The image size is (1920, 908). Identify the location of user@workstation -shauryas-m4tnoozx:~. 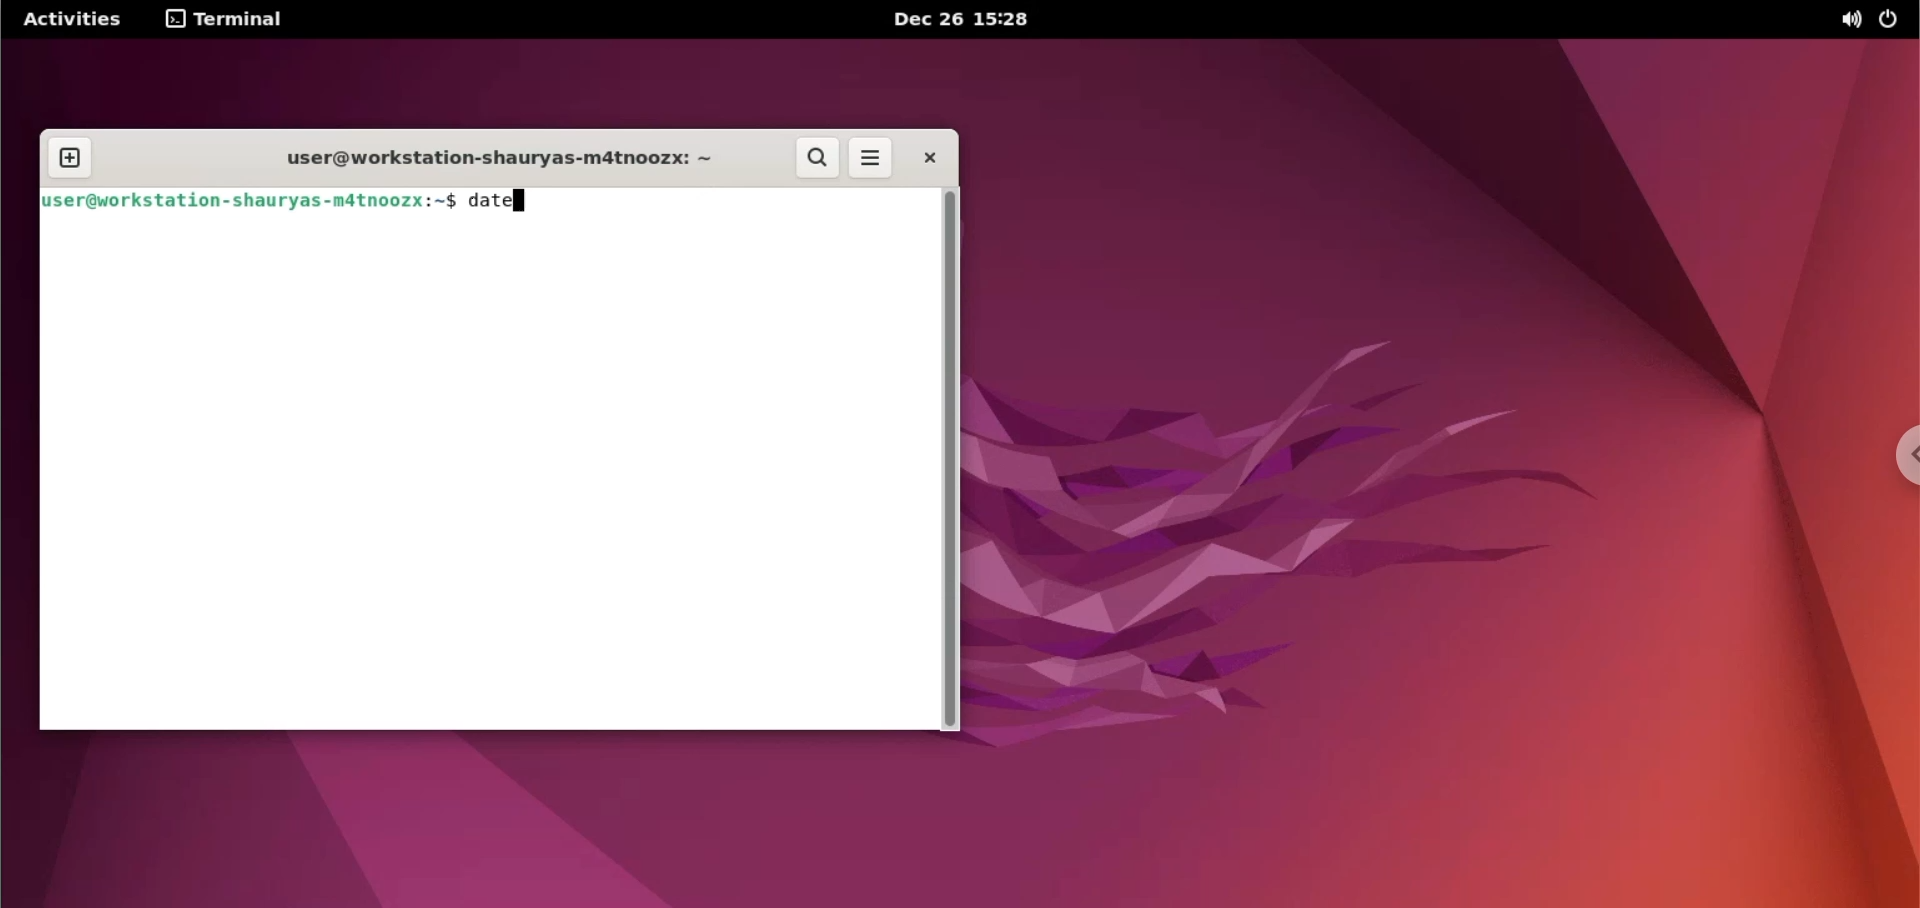
(487, 162).